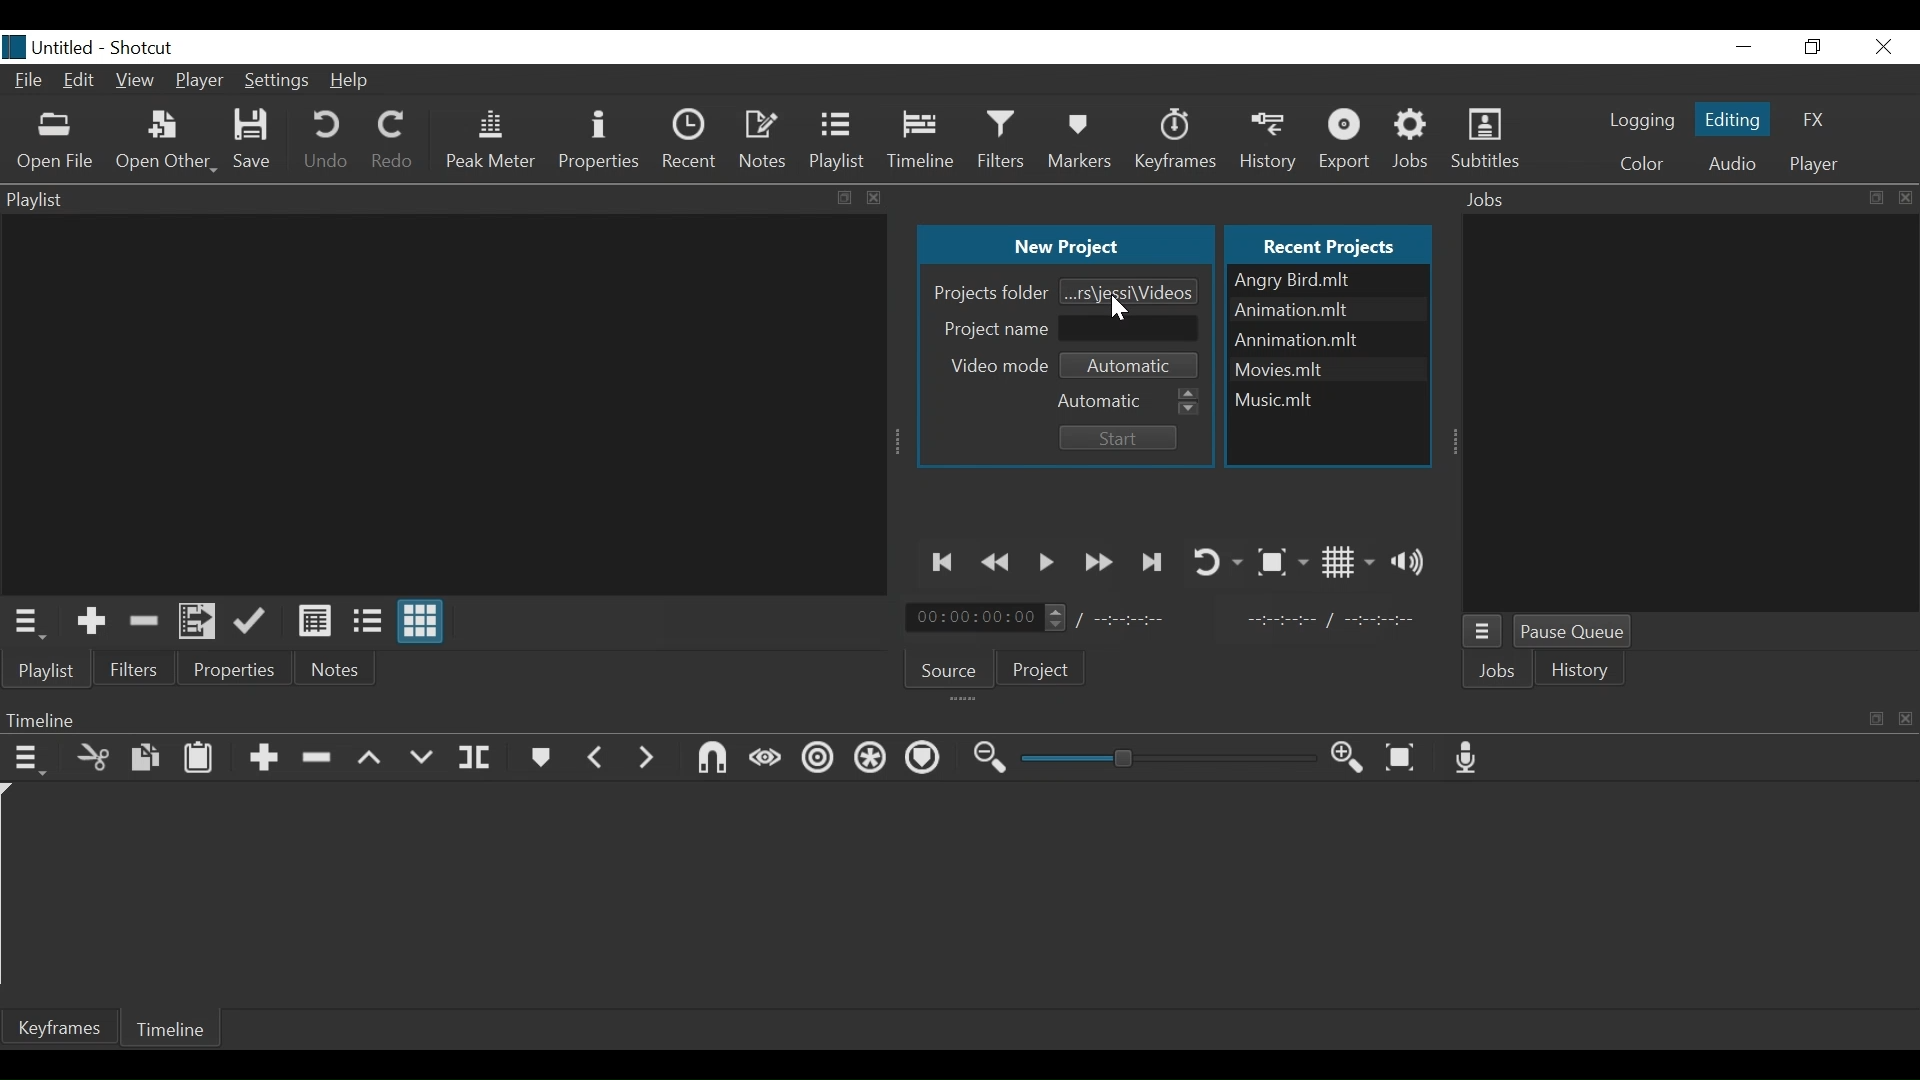 The width and height of the screenshot is (1920, 1080). I want to click on Ripple delete, so click(320, 758).